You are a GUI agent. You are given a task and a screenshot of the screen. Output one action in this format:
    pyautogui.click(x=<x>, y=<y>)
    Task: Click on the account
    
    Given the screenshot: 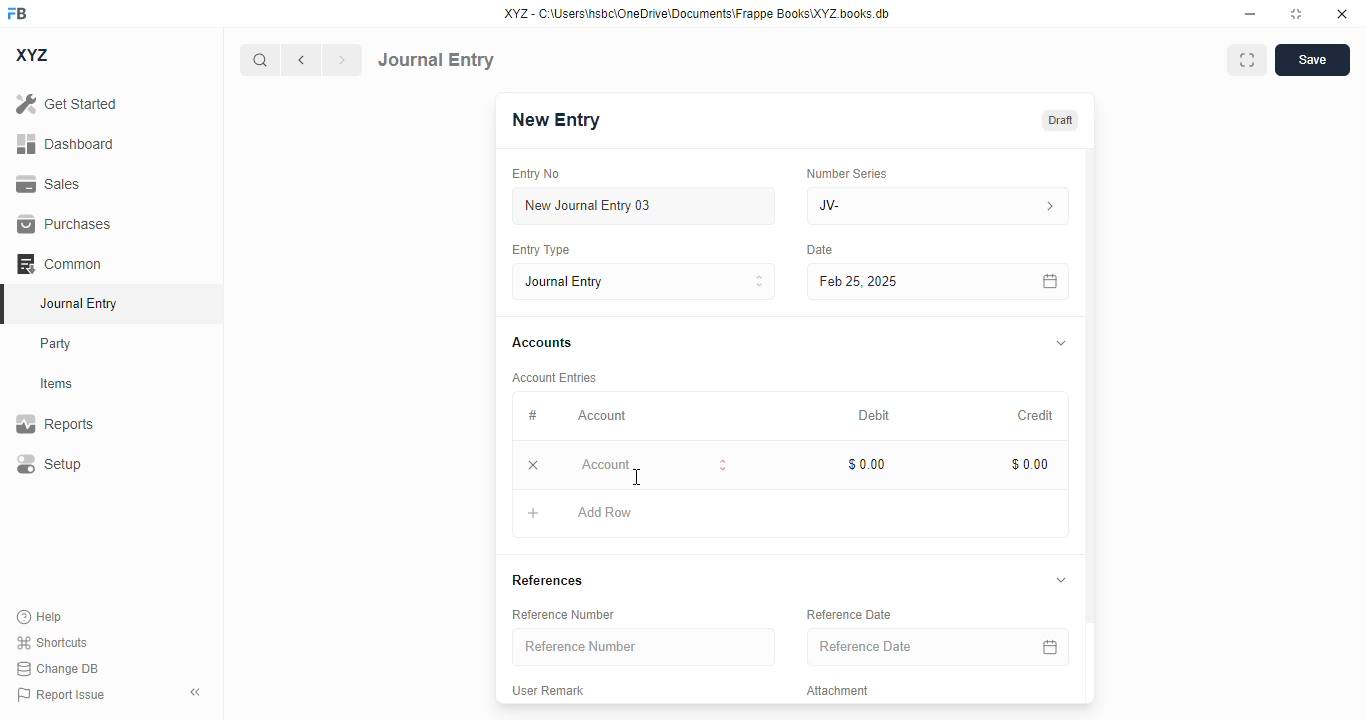 What is the action you would take?
    pyautogui.click(x=602, y=416)
    